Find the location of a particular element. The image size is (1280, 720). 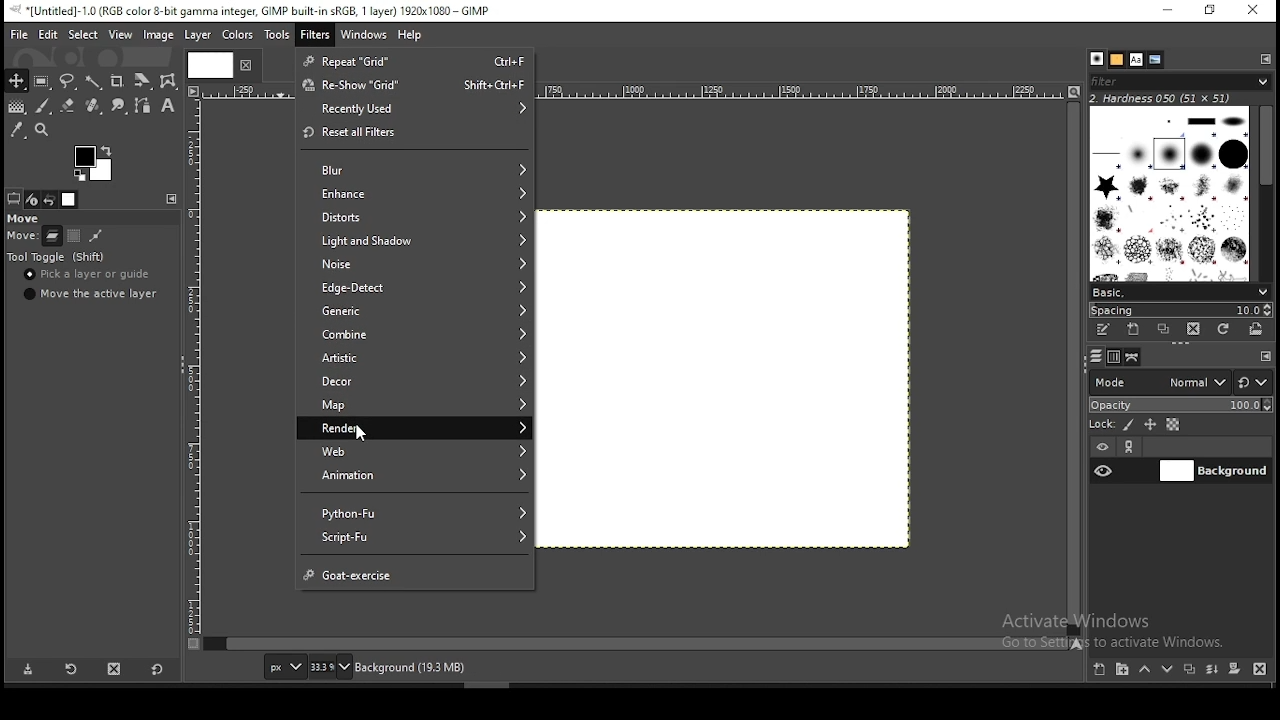

edit this brush is located at coordinates (1101, 330).